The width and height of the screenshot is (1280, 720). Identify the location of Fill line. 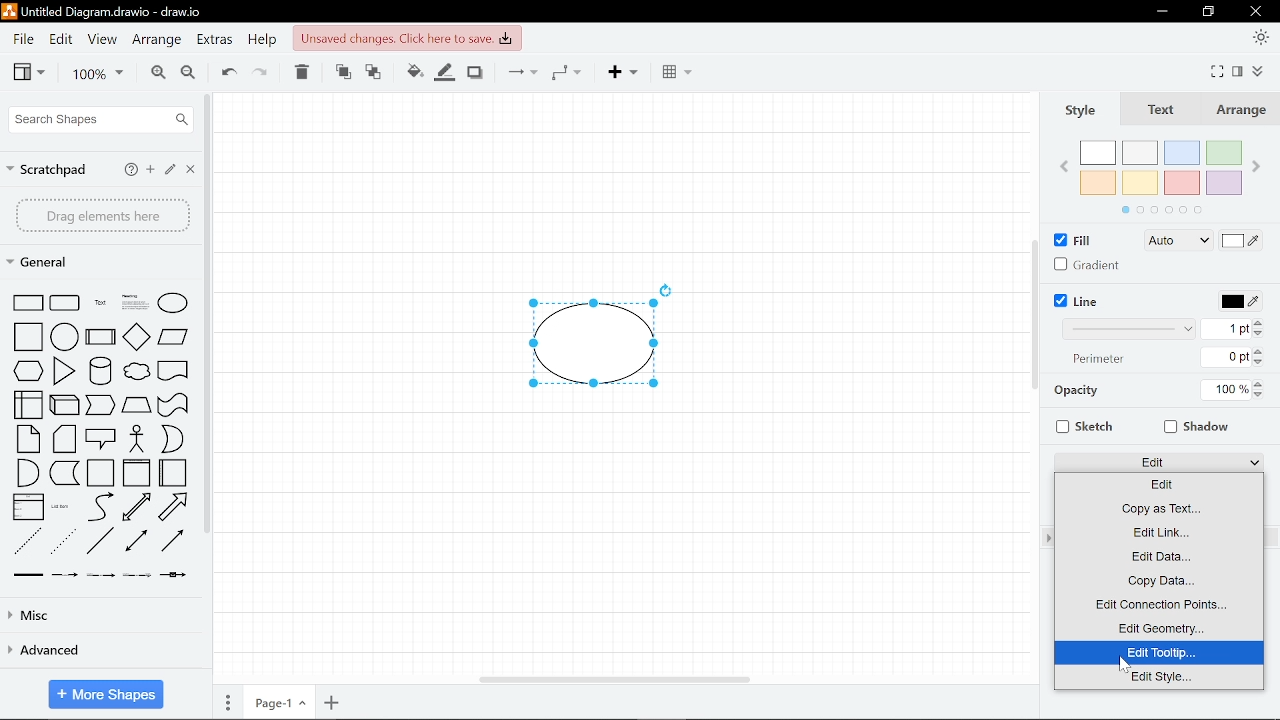
(442, 71).